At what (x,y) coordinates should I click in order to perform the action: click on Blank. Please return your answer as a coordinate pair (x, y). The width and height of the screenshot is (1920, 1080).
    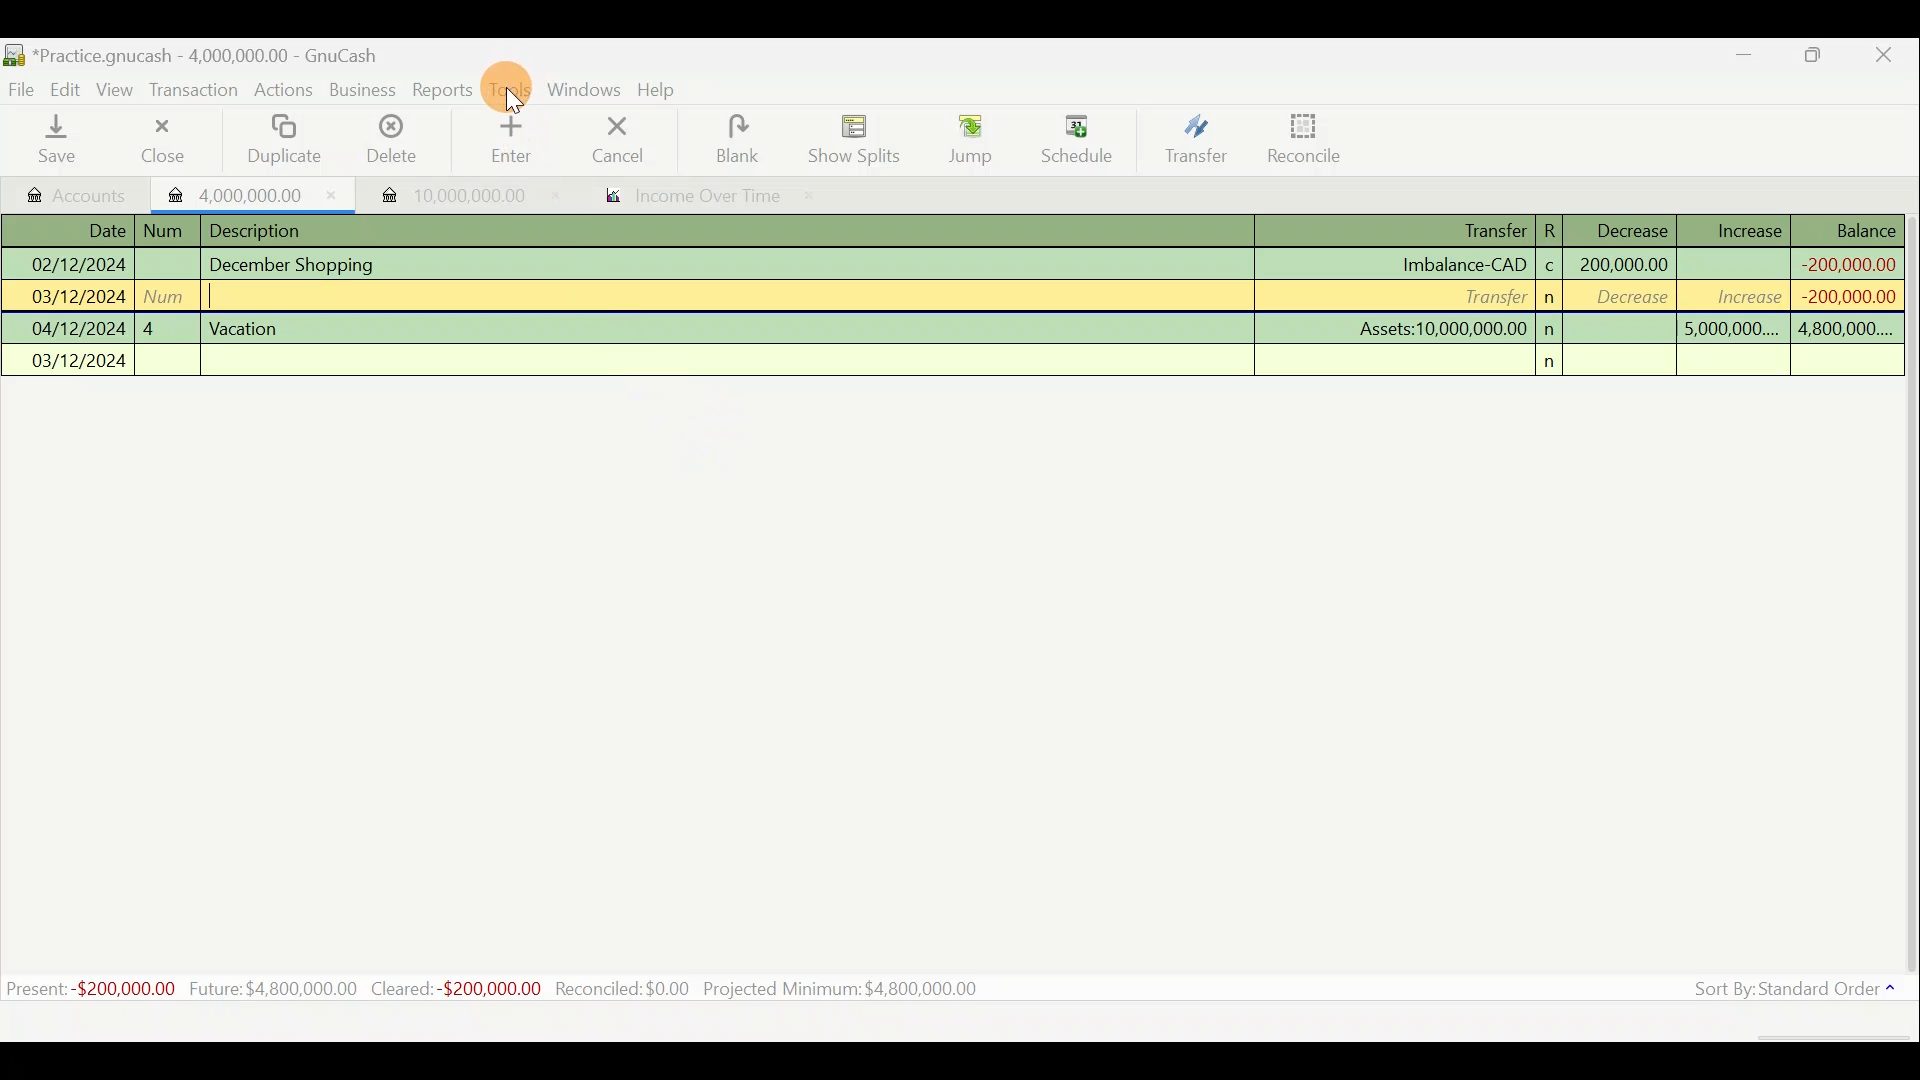
    Looking at the image, I should click on (733, 138).